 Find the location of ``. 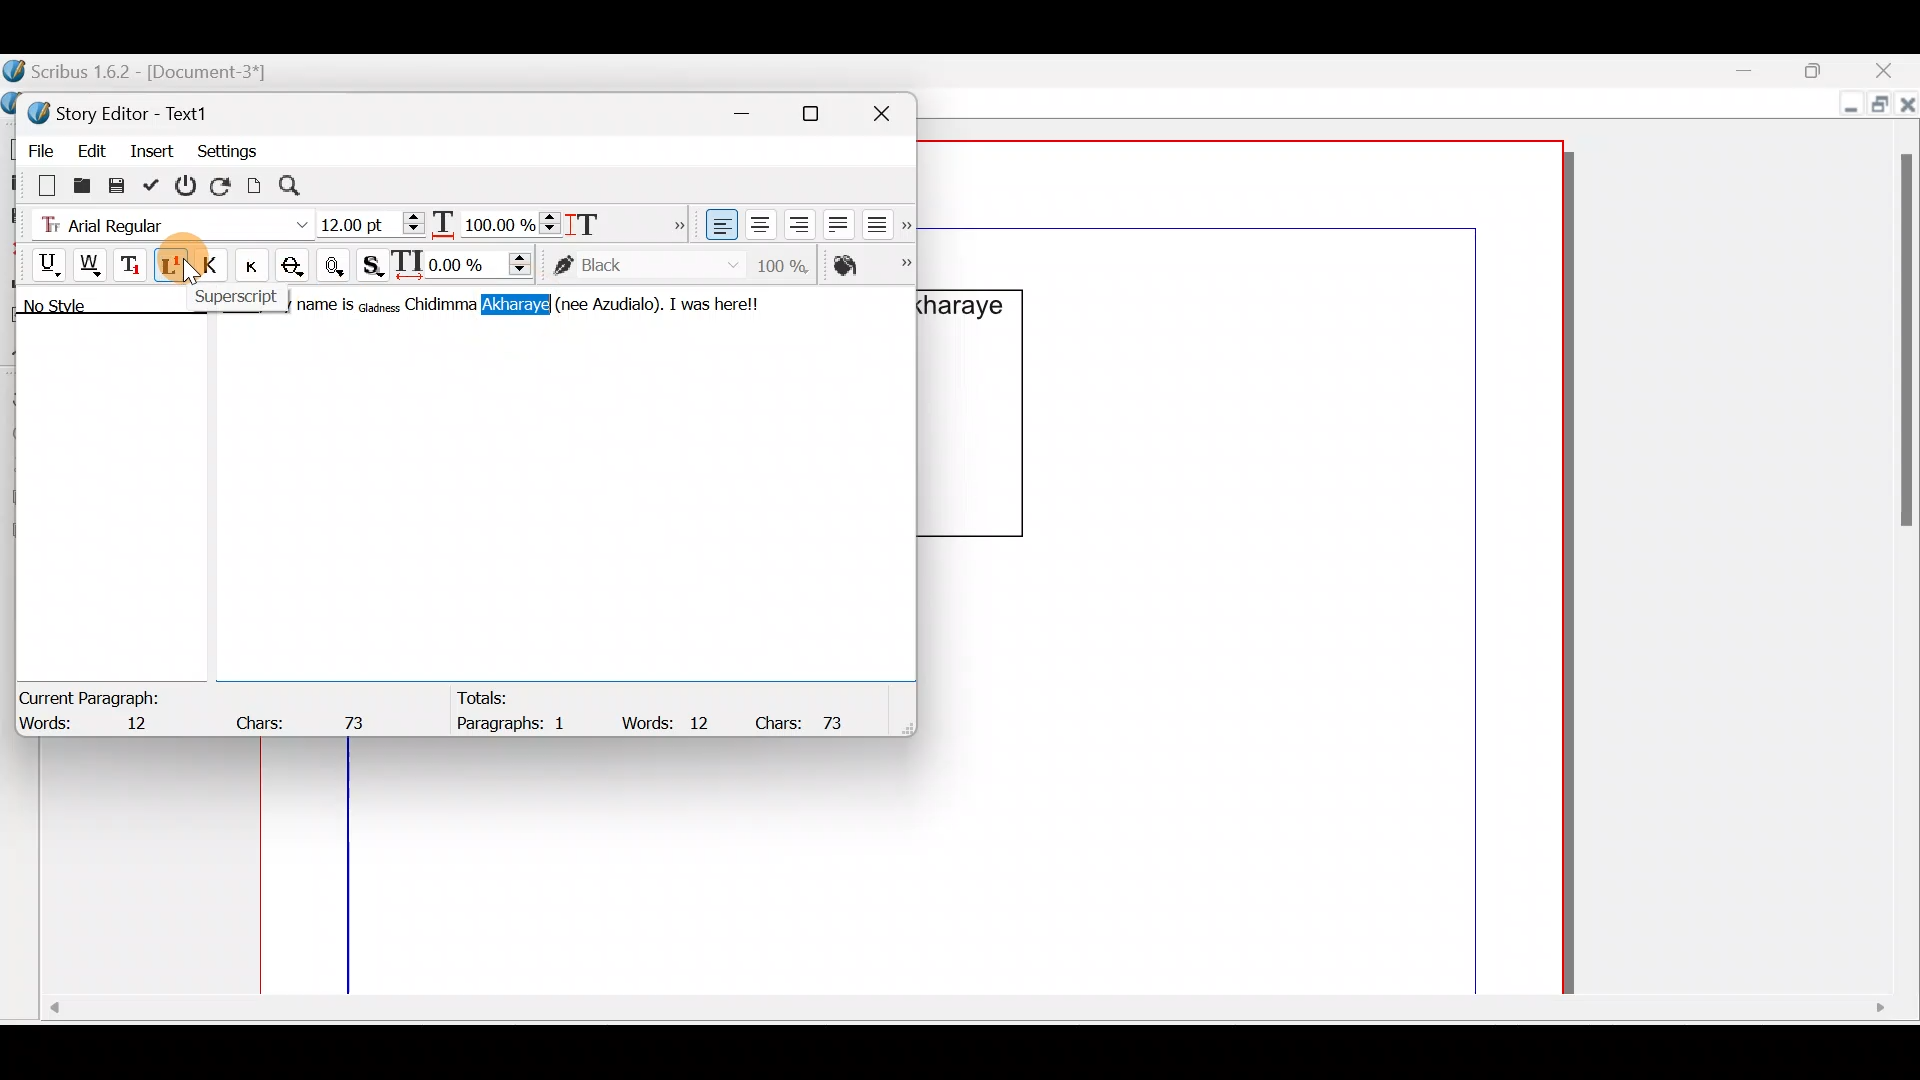

 is located at coordinates (259, 265).